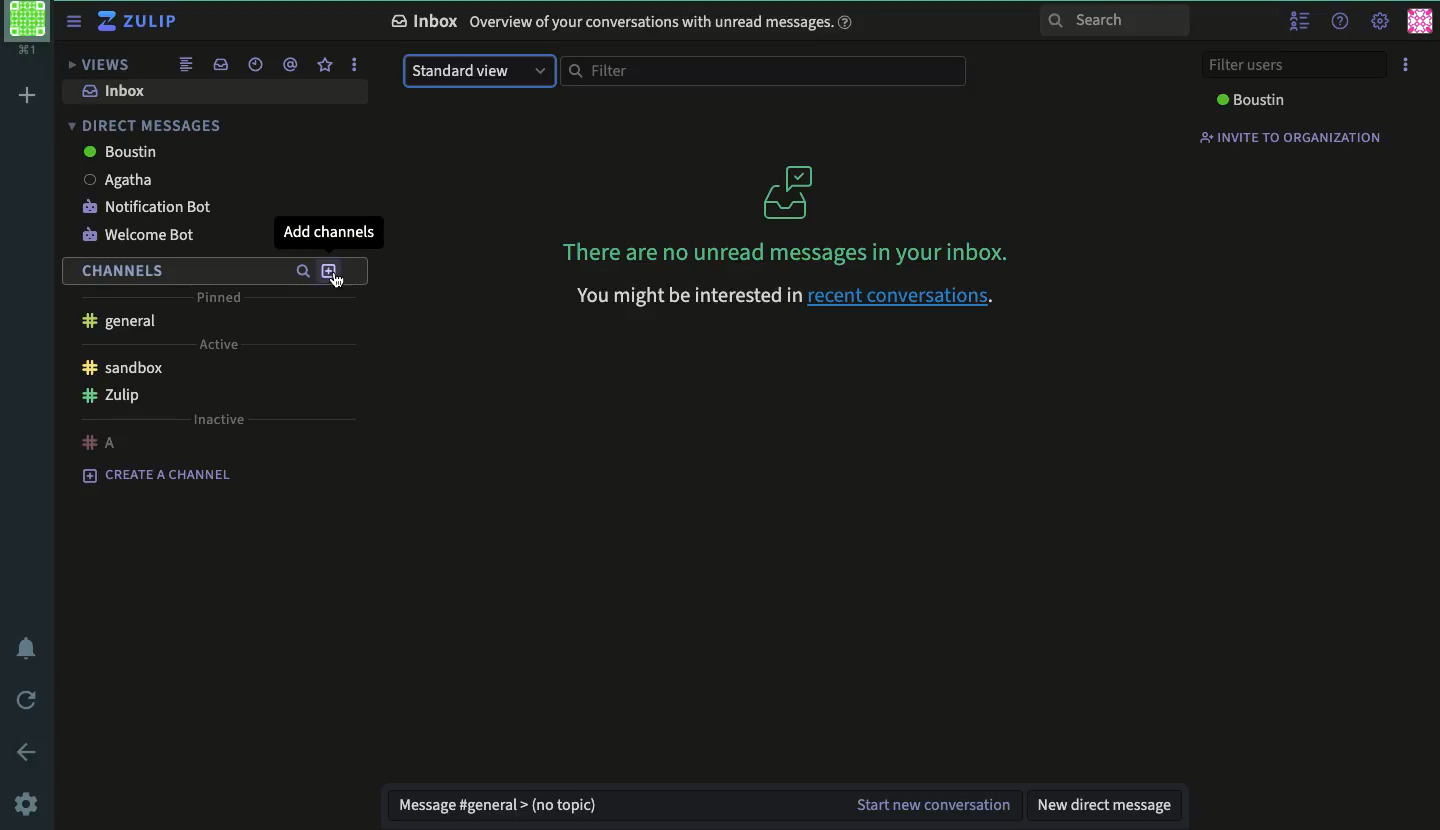 The image size is (1440, 830). Describe the element at coordinates (296, 273) in the screenshot. I see `search` at that location.